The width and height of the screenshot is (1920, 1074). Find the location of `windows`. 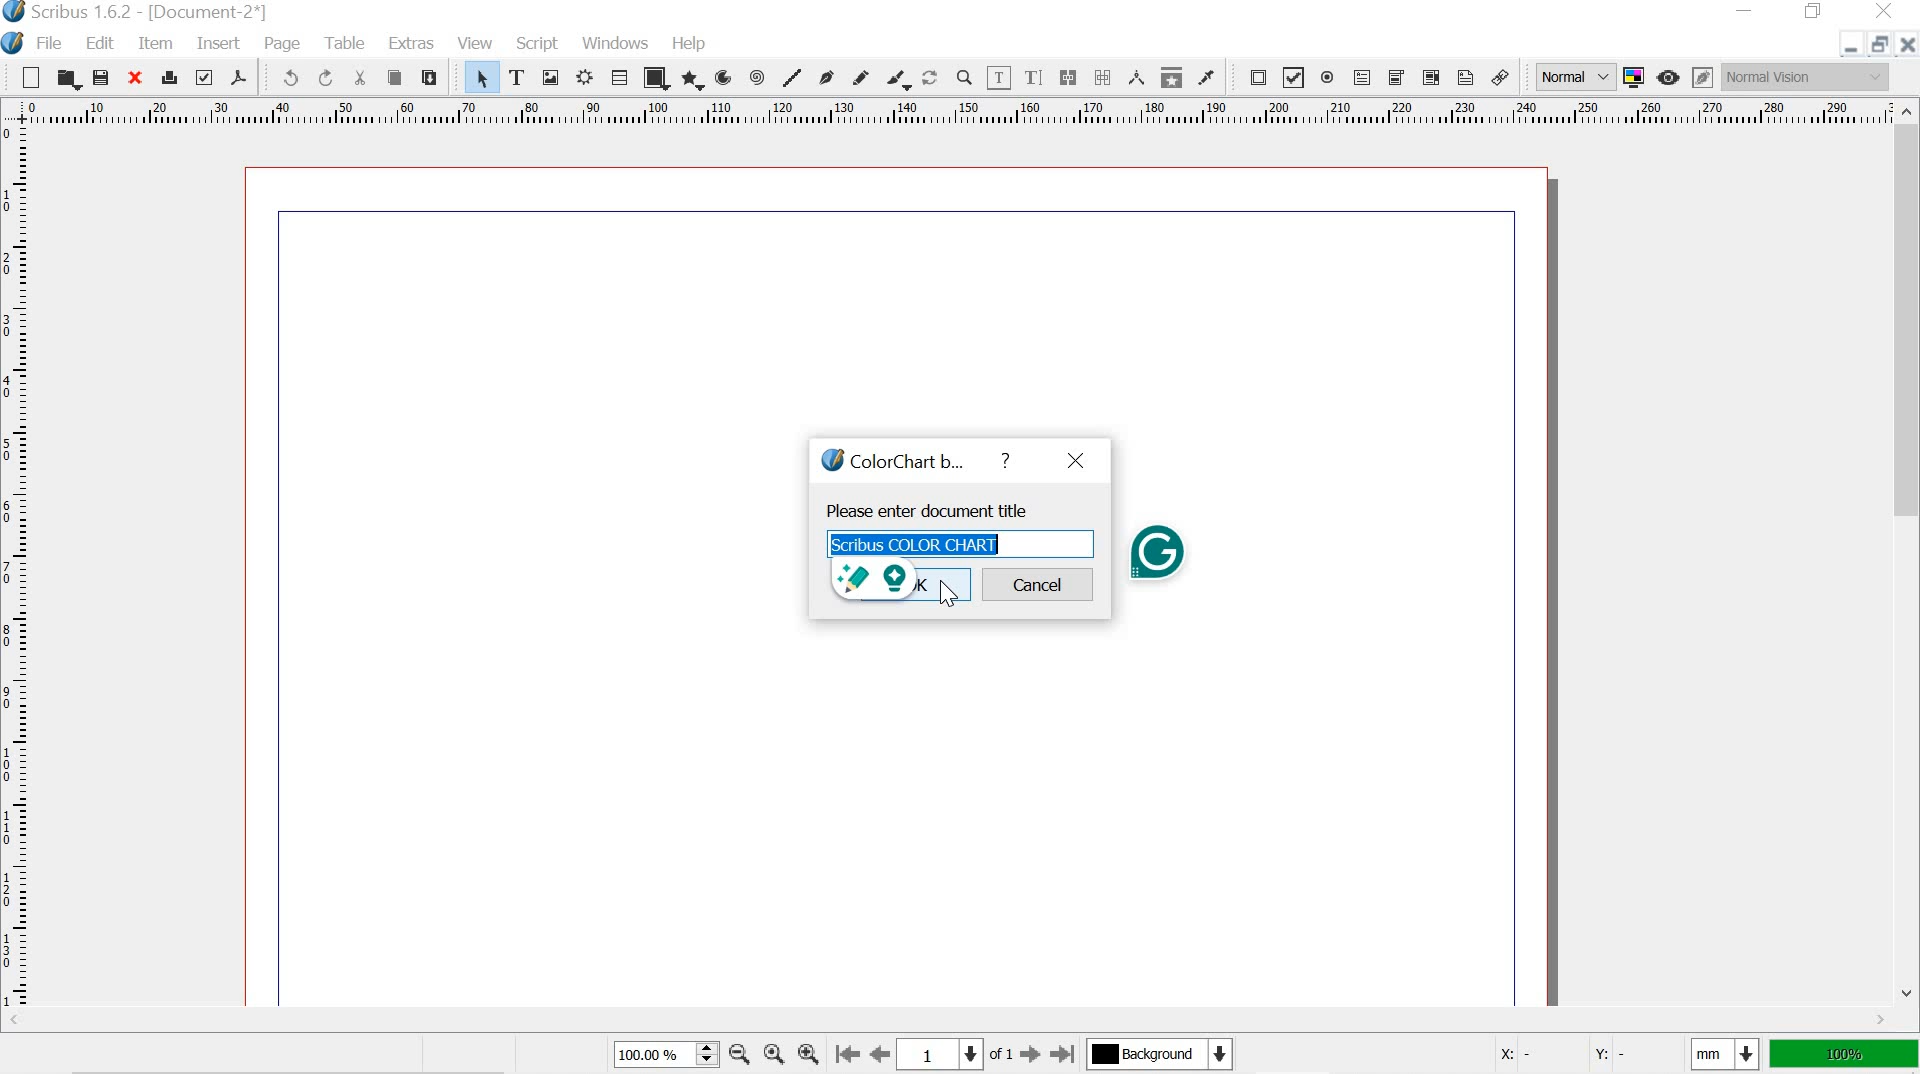

windows is located at coordinates (615, 42).